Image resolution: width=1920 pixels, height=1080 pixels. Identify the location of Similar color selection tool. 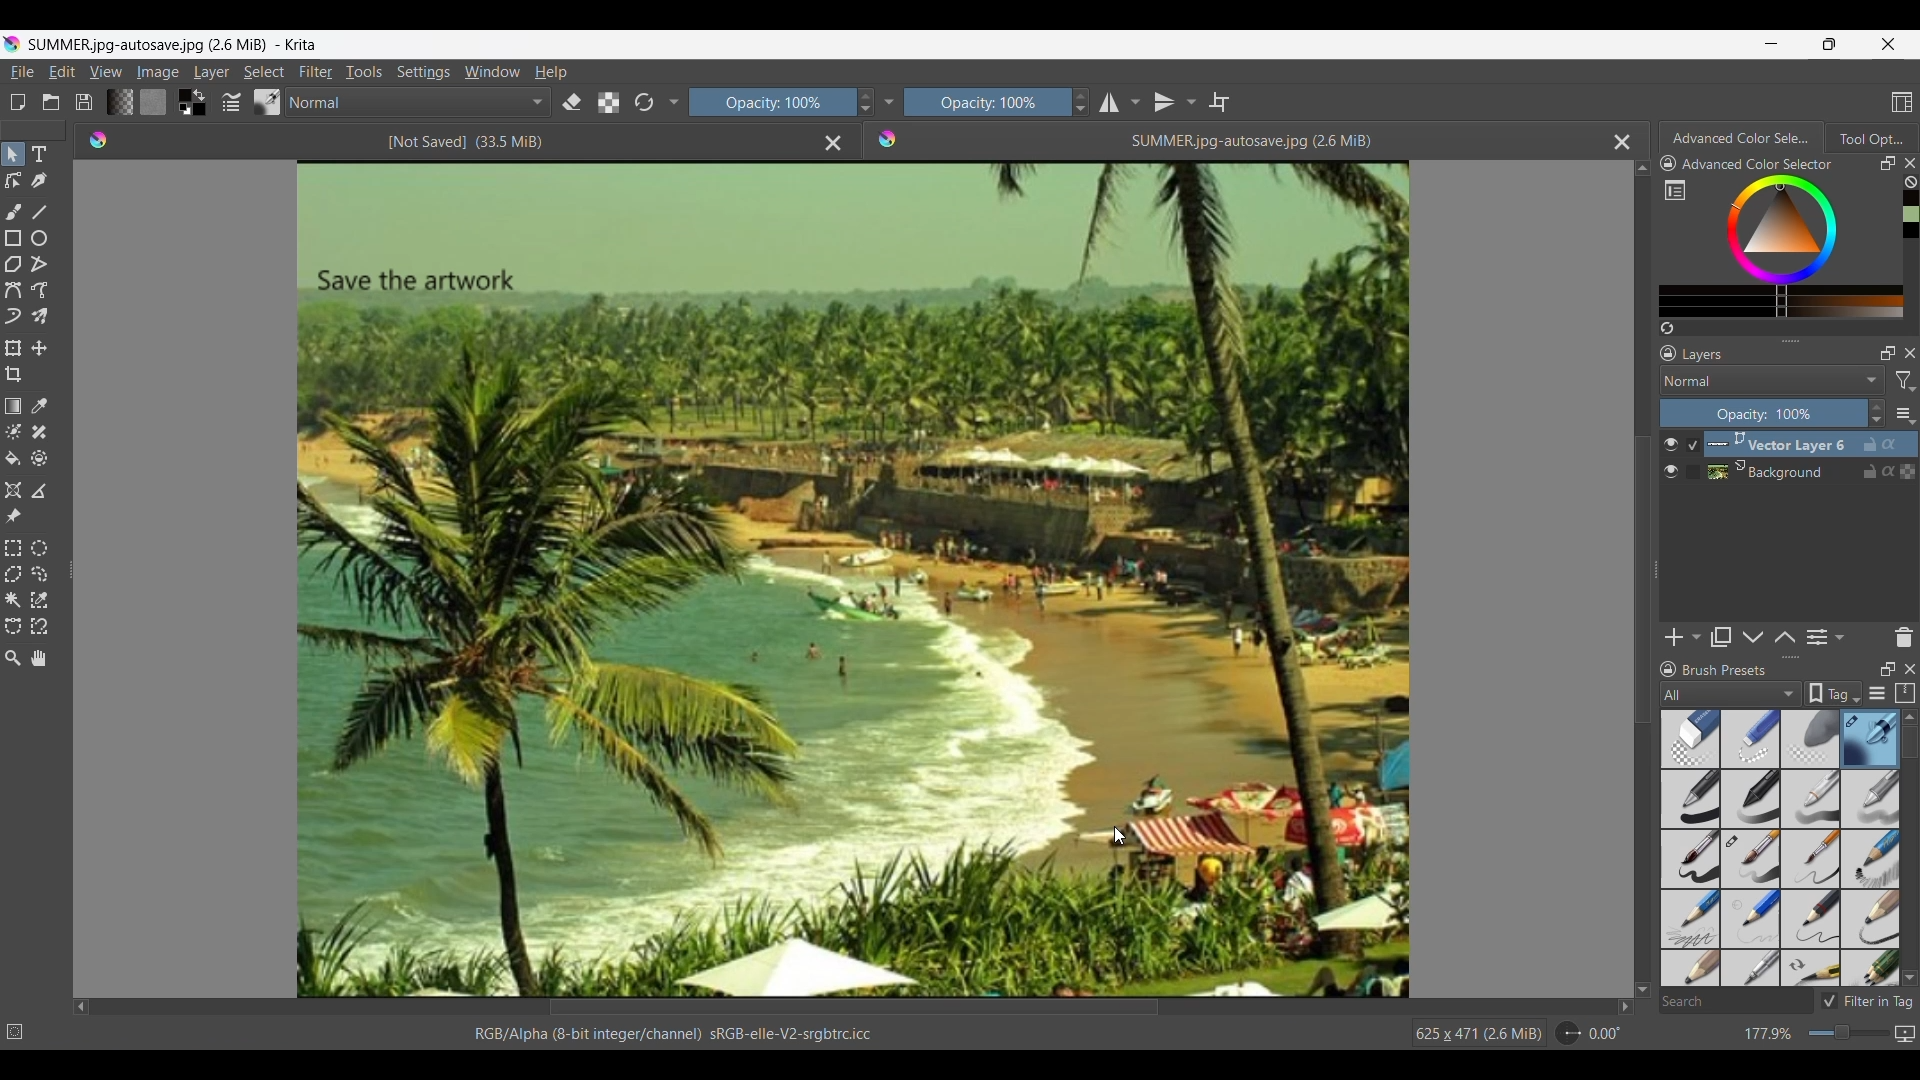
(39, 599).